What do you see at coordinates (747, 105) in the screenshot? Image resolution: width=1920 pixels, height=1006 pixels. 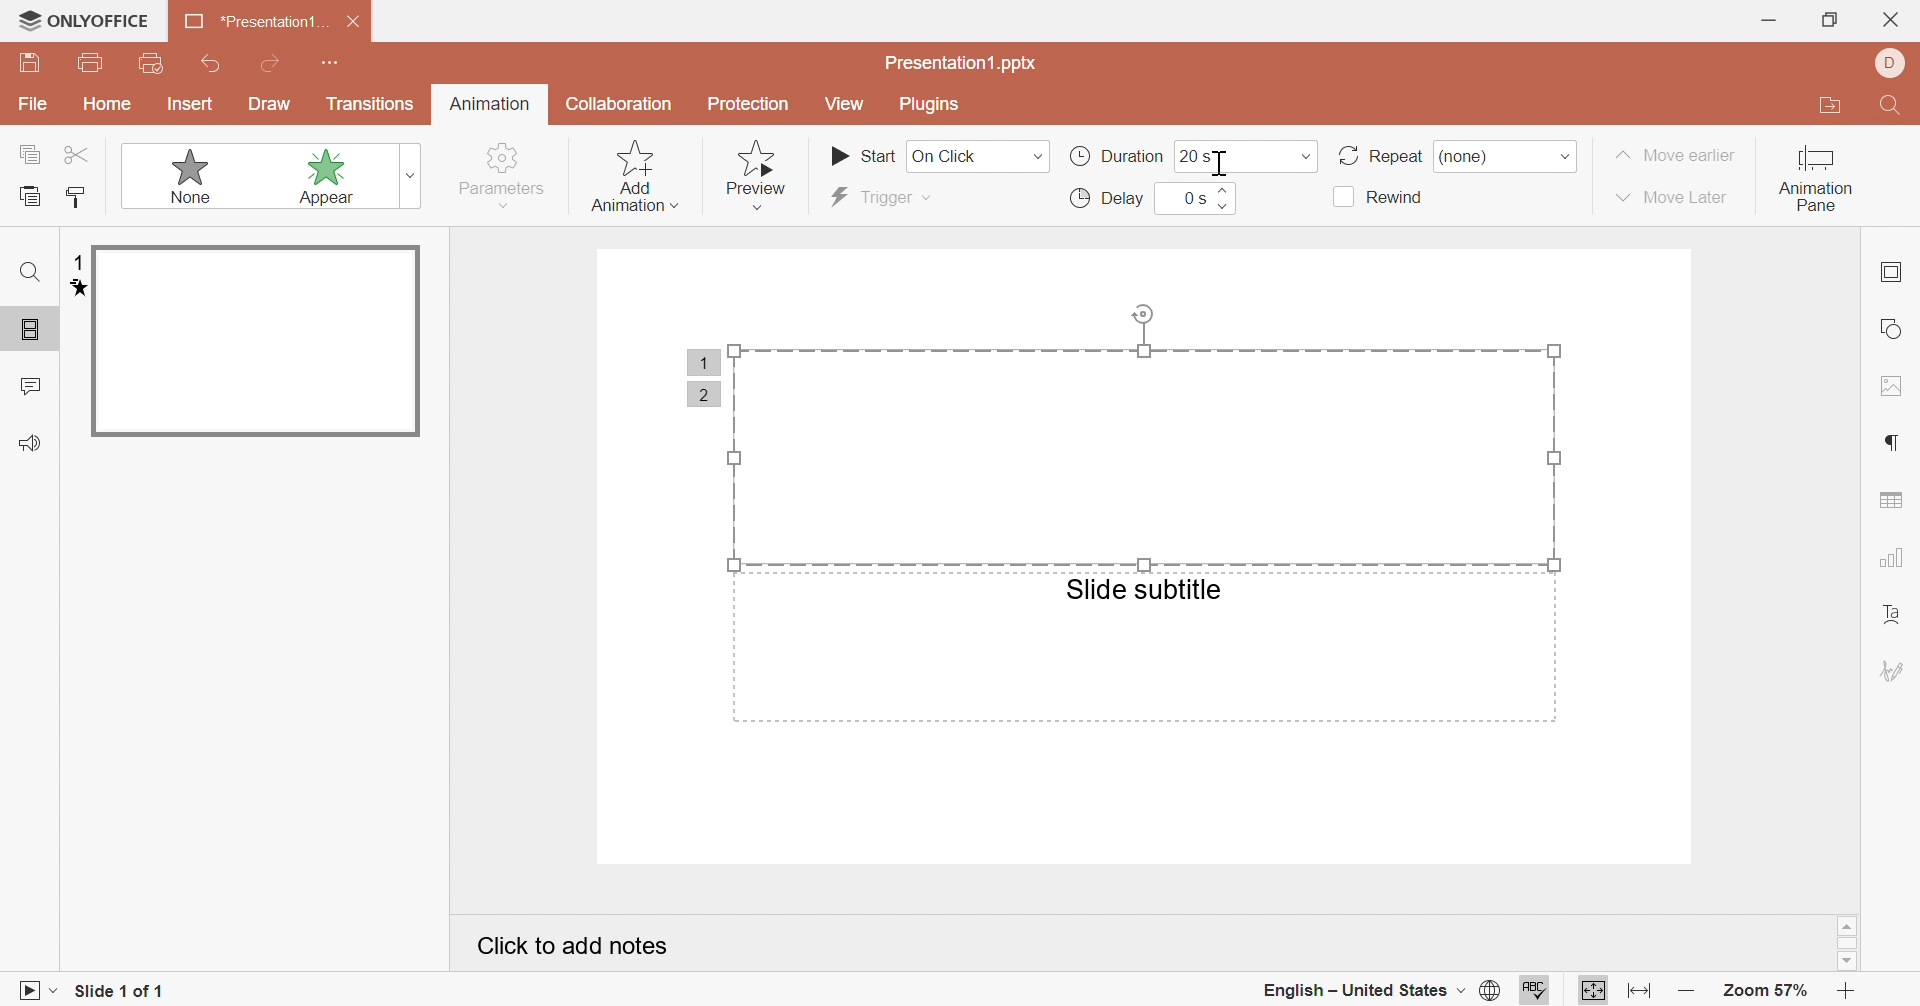 I see `protection` at bounding box center [747, 105].